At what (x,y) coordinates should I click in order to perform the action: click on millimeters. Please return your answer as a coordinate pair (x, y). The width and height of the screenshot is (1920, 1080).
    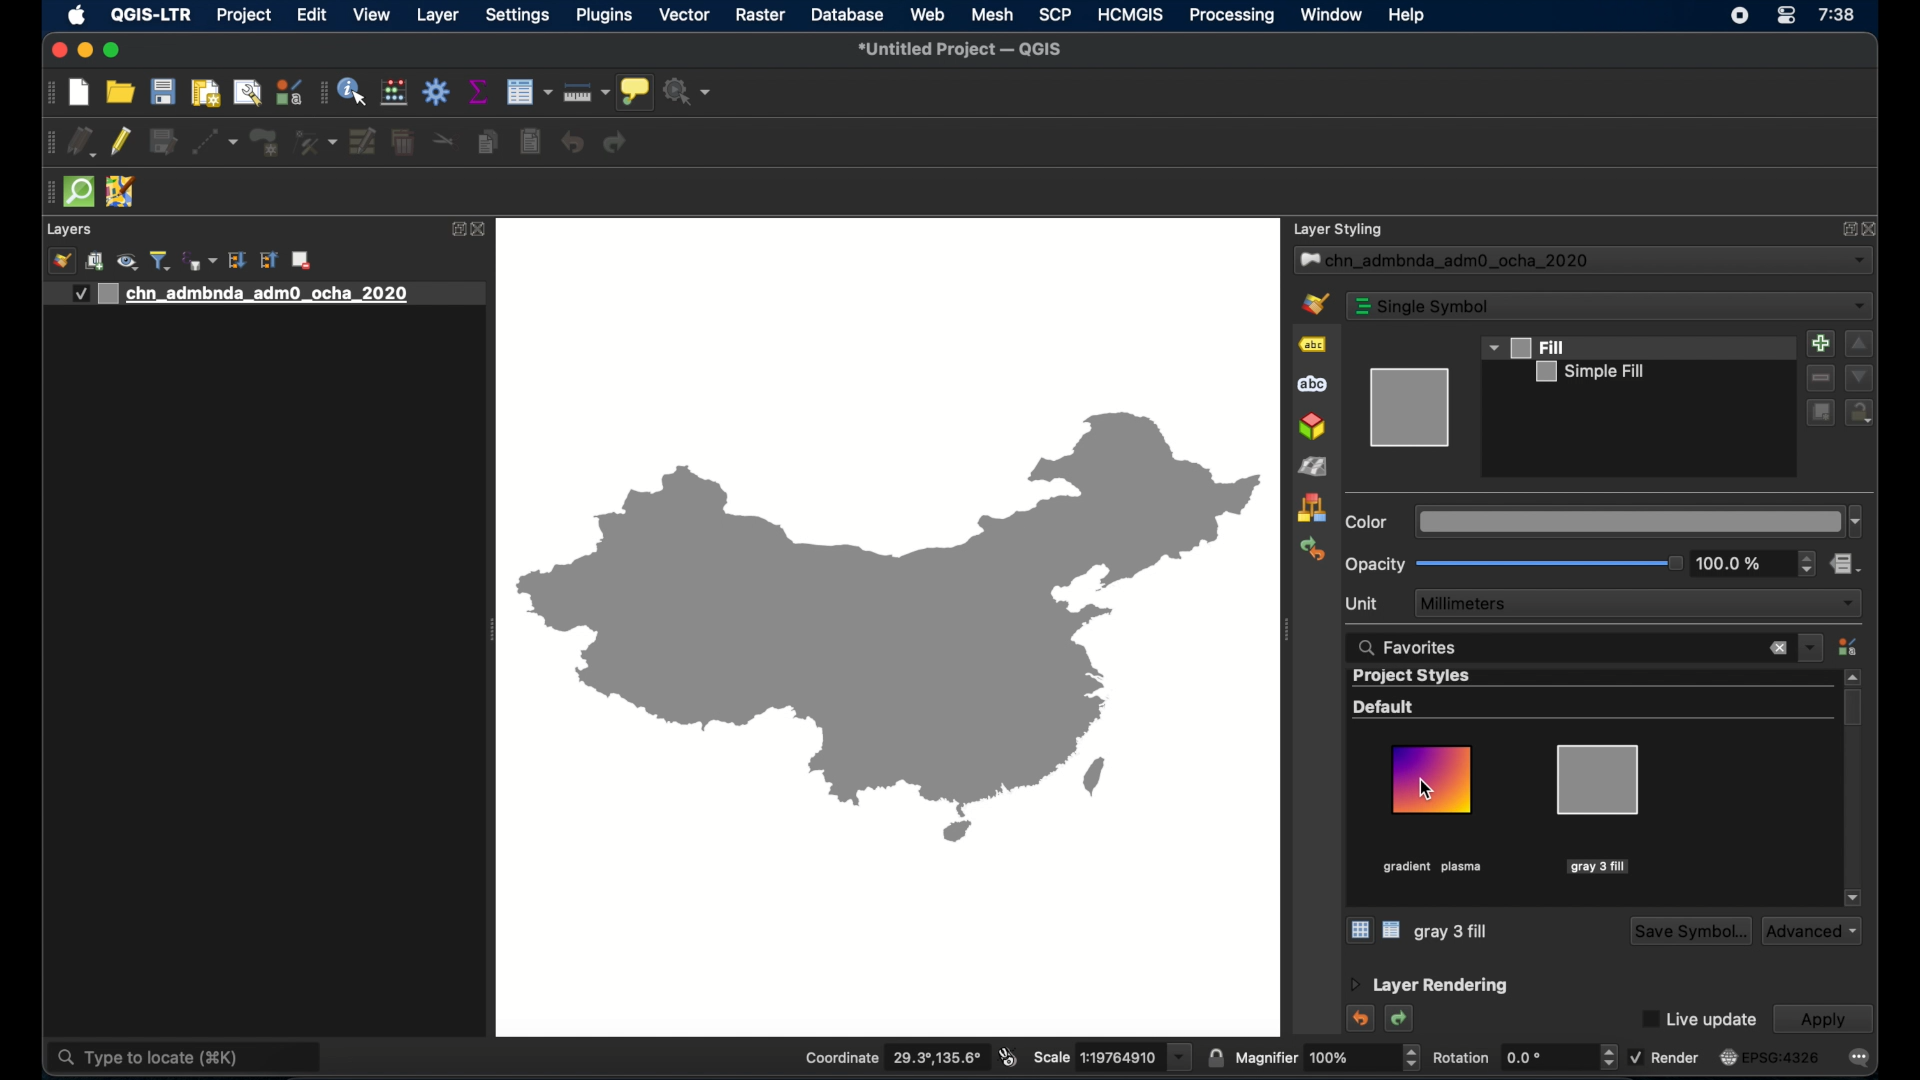
    Looking at the image, I should click on (1637, 603).